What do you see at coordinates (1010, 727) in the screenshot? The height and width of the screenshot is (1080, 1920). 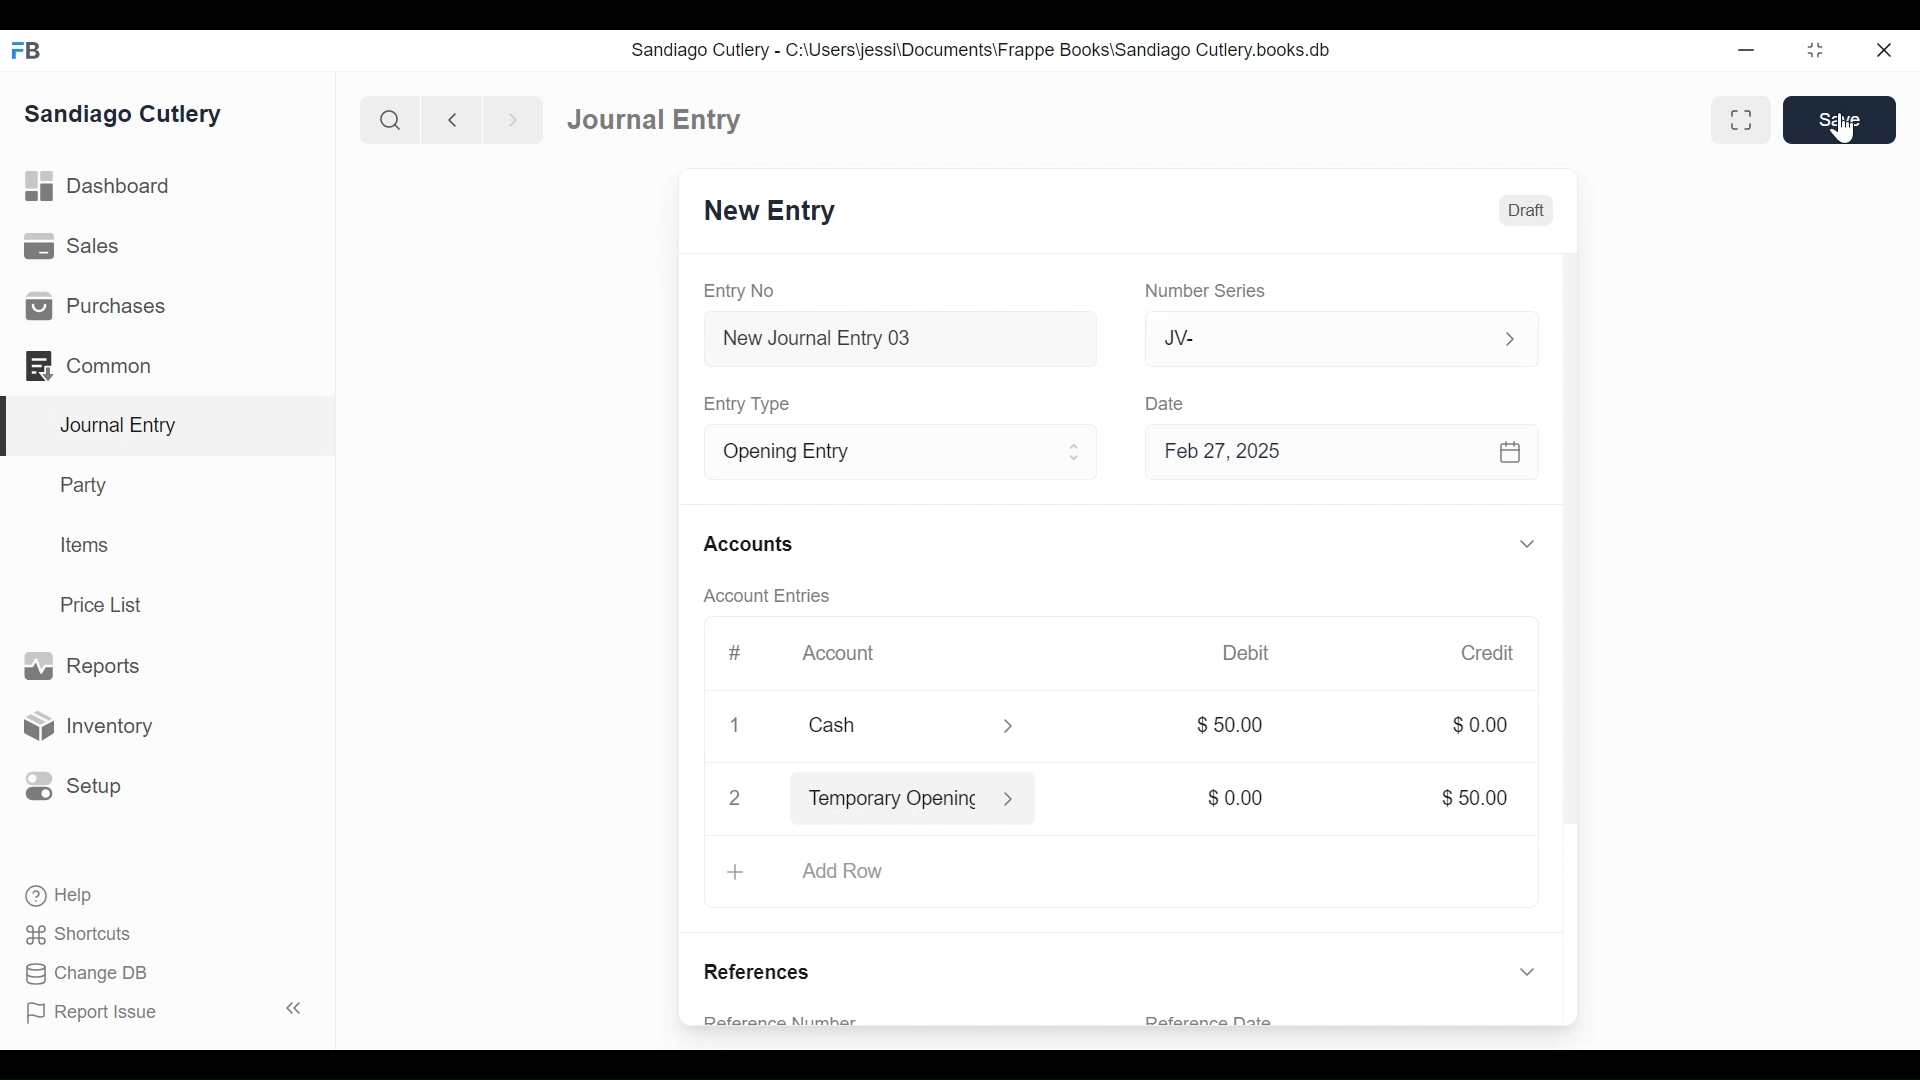 I see `Expand` at bounding box center [1010, 727].